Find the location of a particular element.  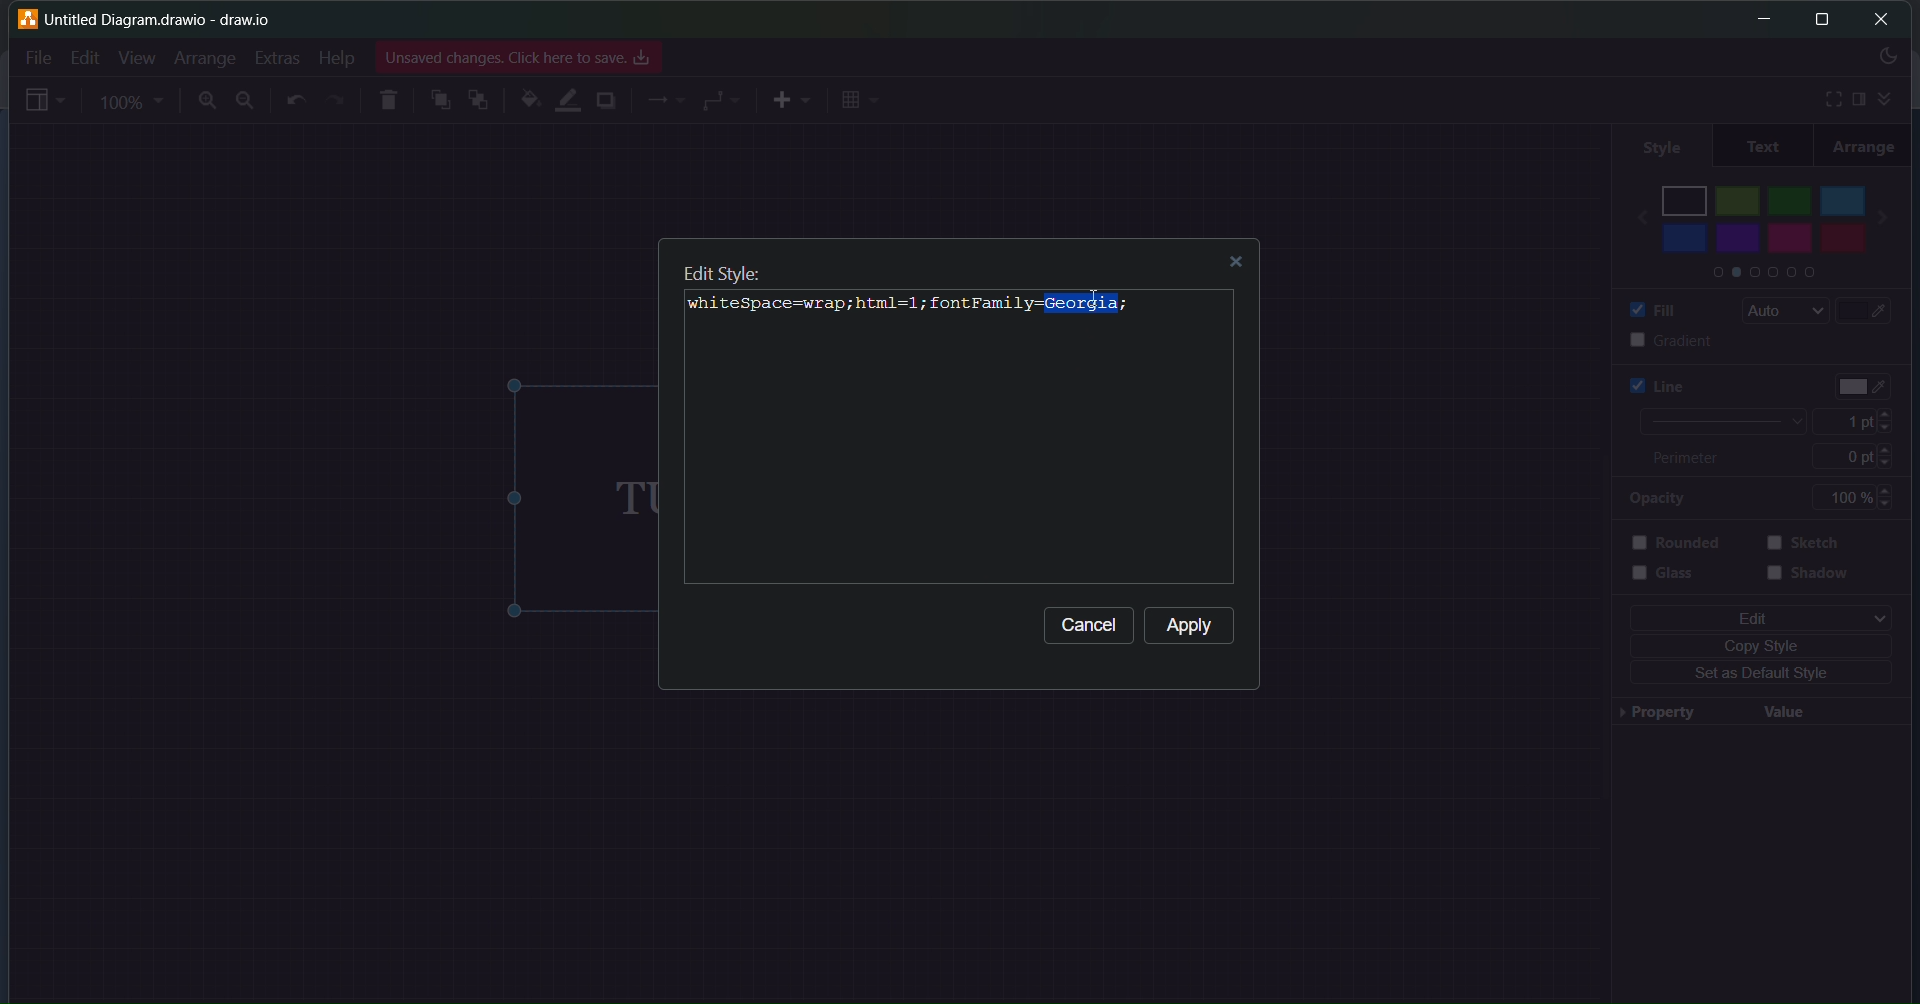

View is located at coordinates (136, 57).